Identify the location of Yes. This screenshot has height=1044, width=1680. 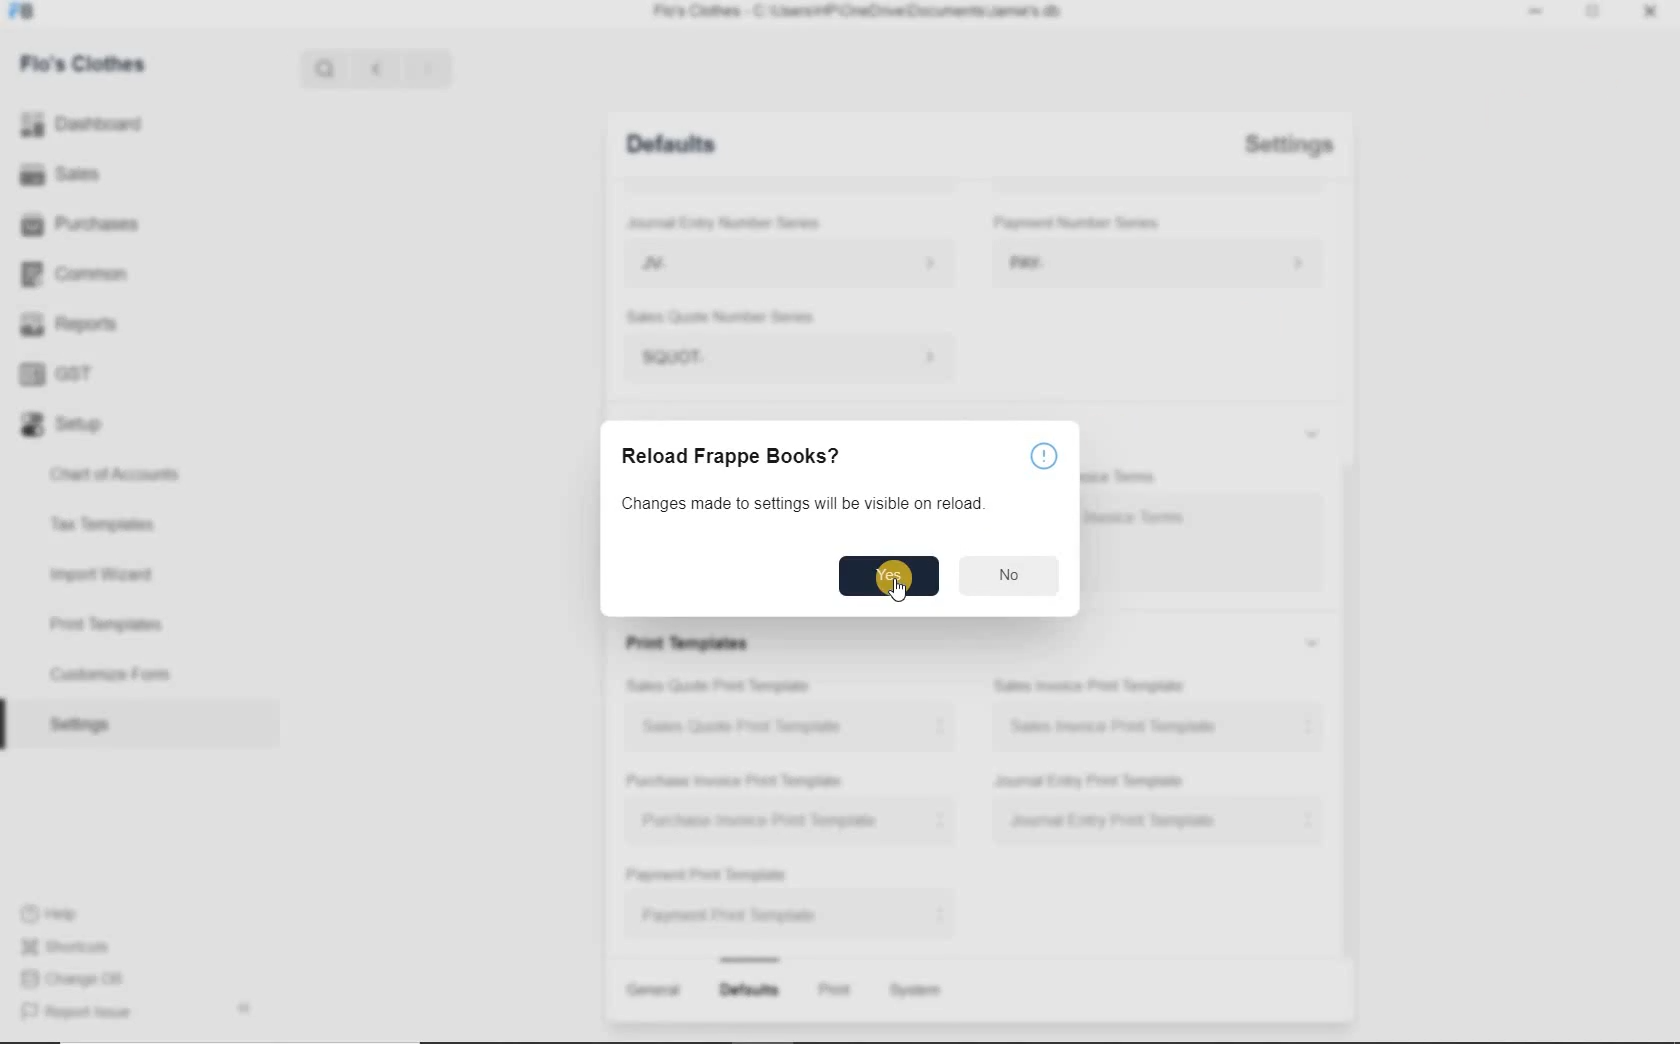
(888, 579).